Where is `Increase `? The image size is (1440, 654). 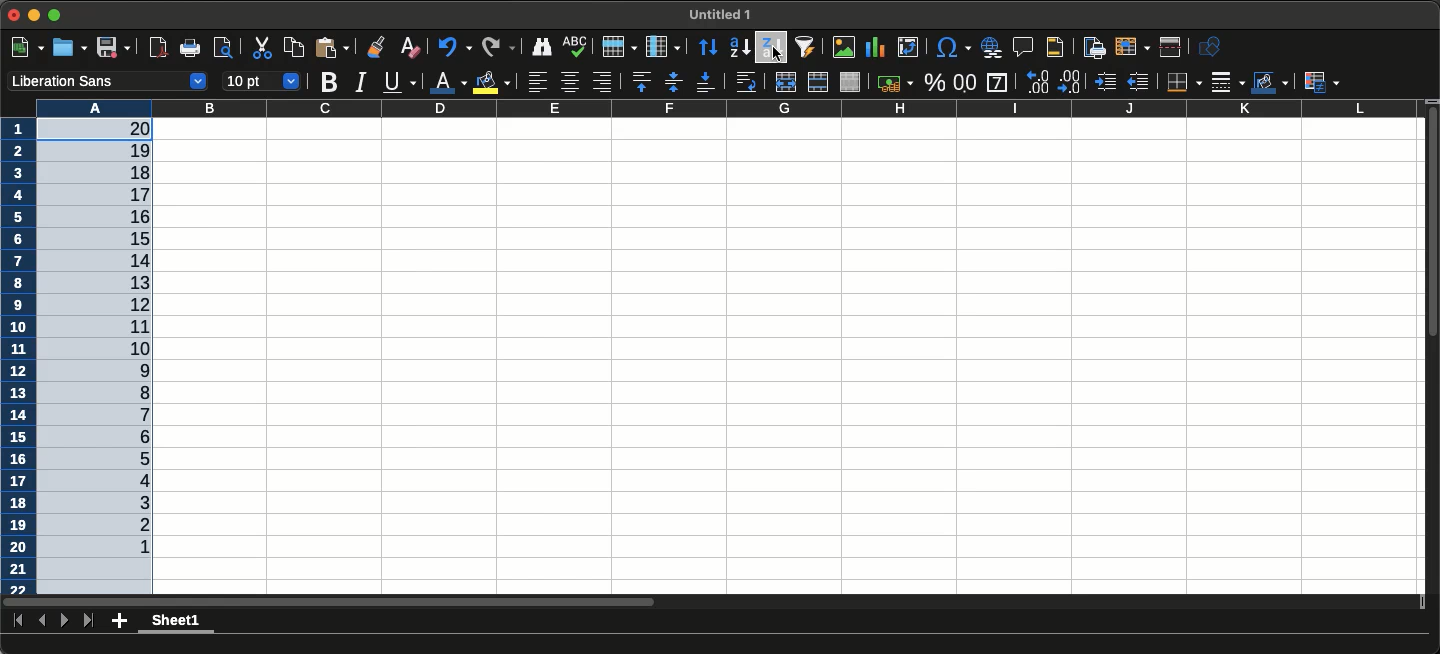 Increase  is located at coordinates (1106, 83).